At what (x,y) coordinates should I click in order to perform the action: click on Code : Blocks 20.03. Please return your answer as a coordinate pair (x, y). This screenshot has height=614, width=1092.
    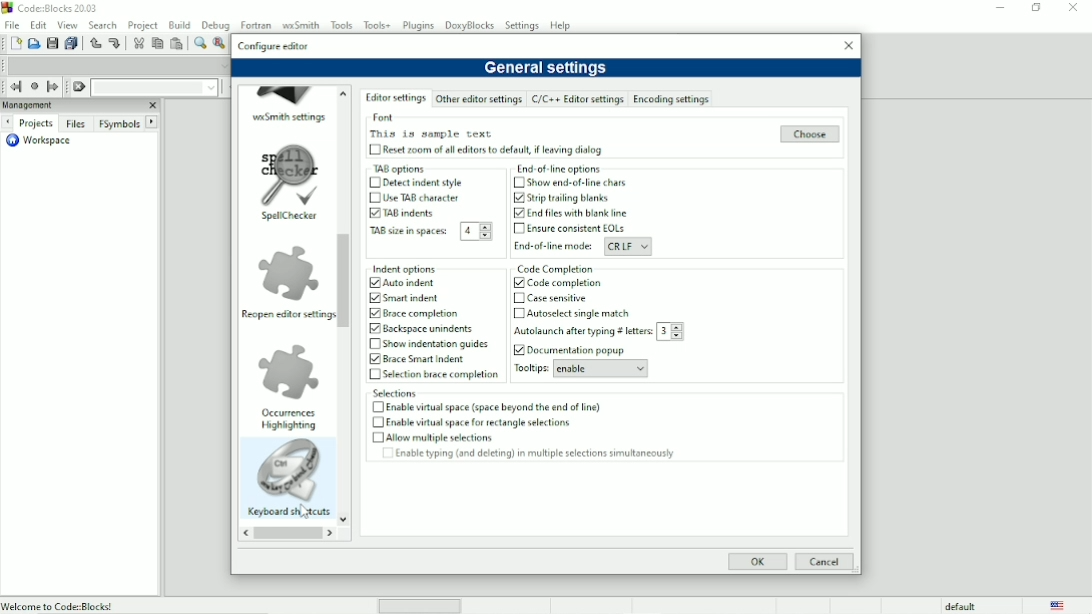
    Looking at the image, I should click on (53, 7).